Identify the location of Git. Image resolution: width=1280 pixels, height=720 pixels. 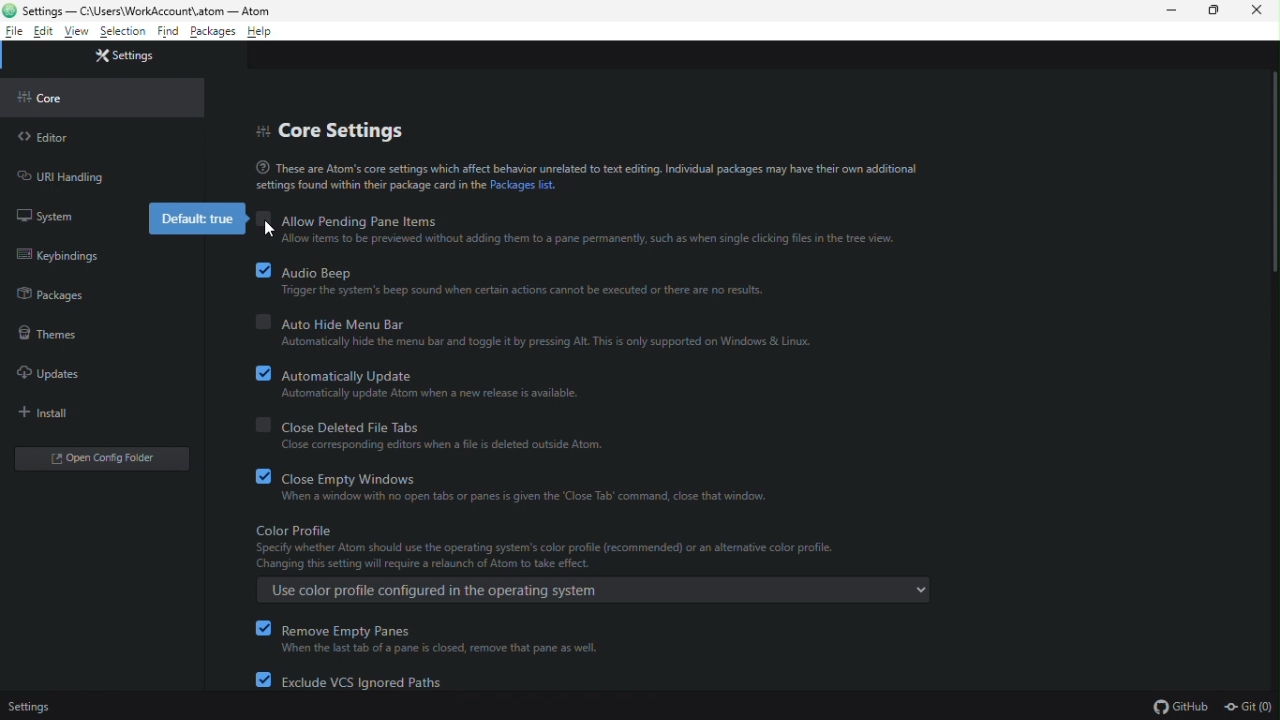
(1250, 707).